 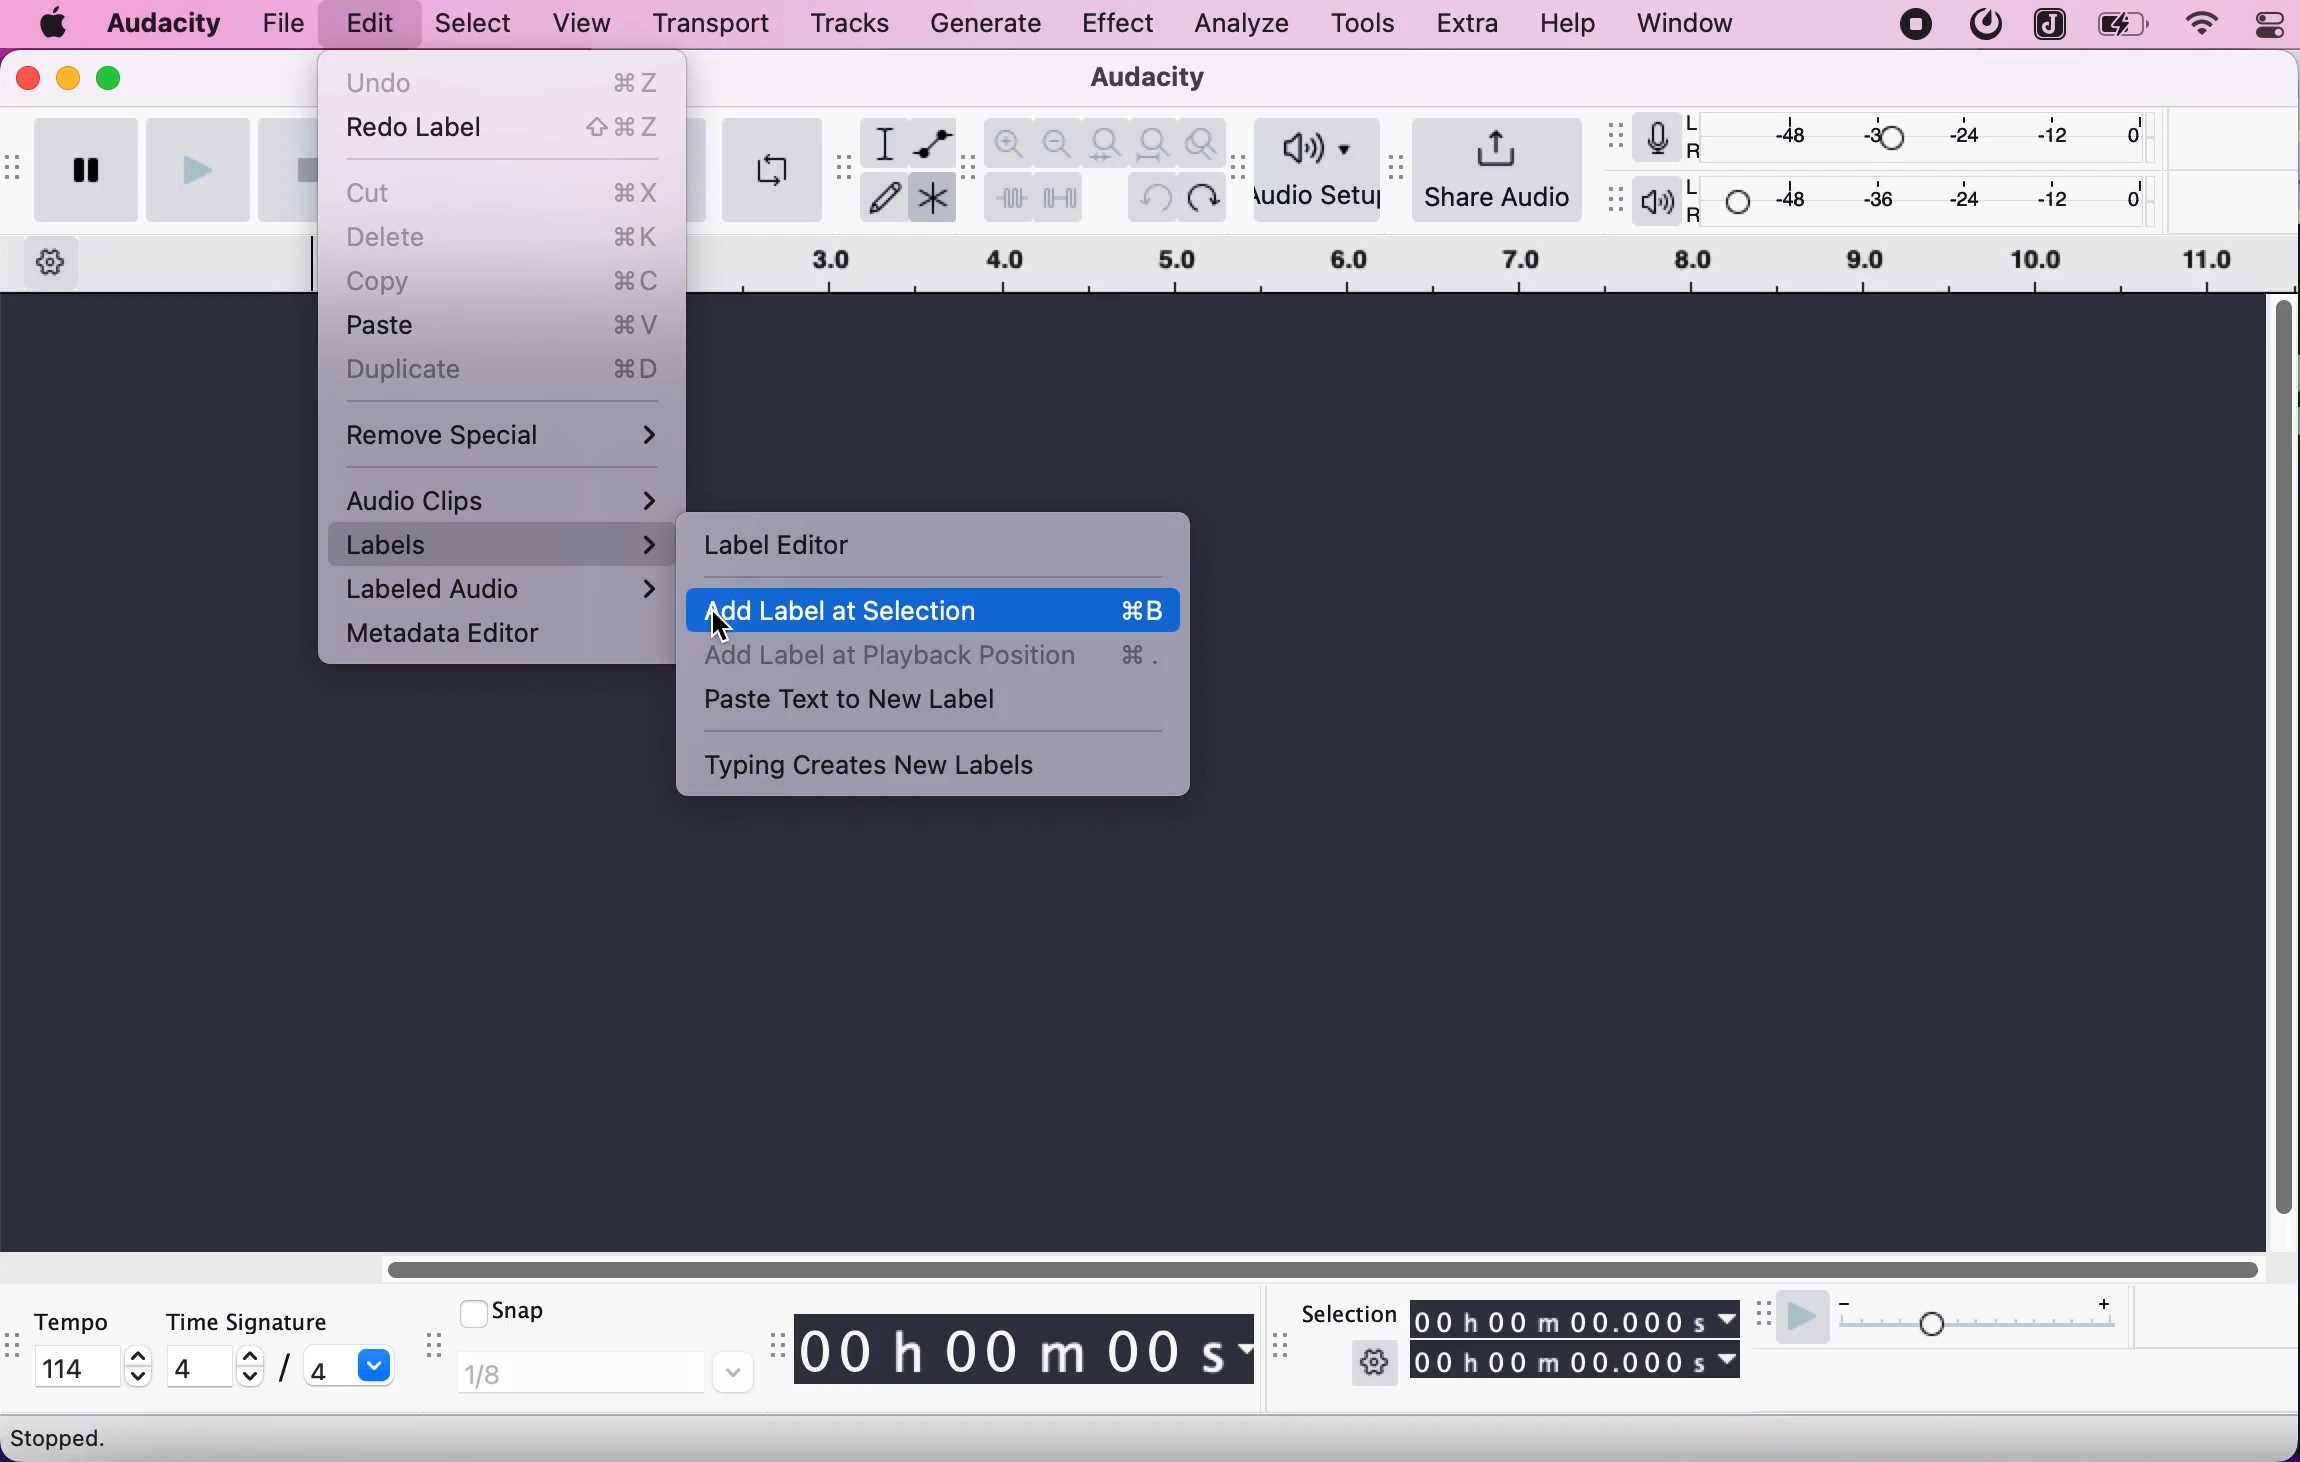 What do you see at coordinates (1156, 143) in the screenshot?
I see `fit project to width` at bounding box center [1156, 143].